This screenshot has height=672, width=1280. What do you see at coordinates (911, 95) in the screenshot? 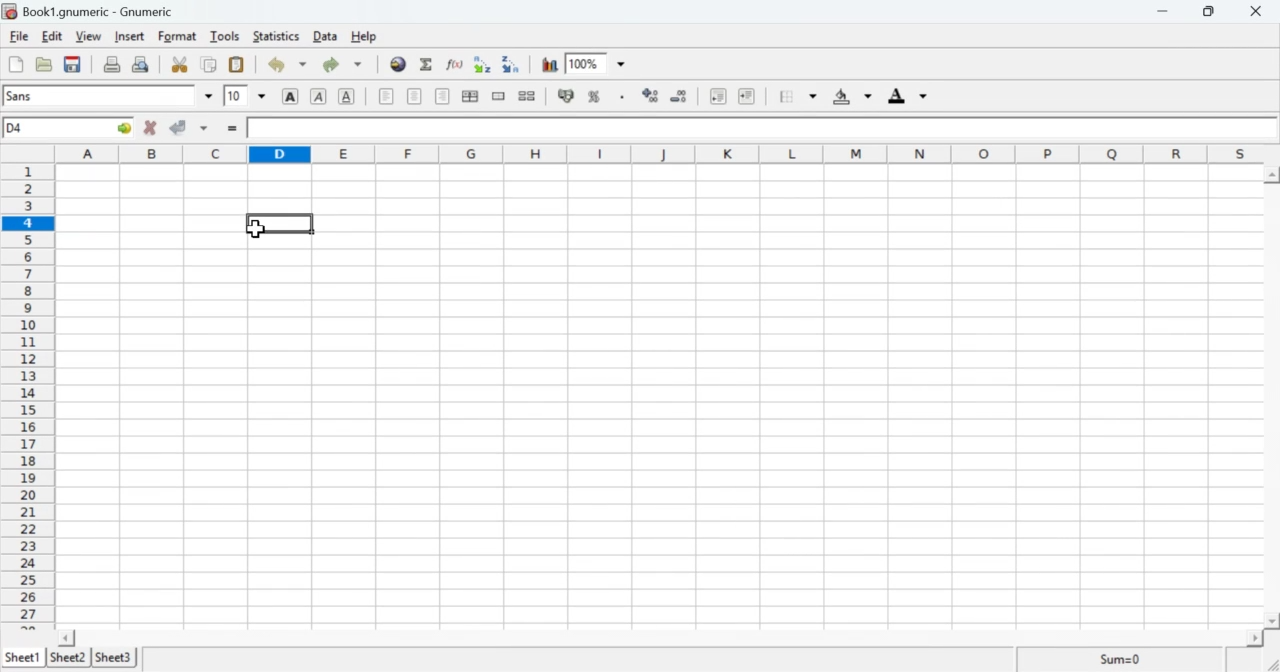
I see `Foreground` at bounding box center [911, 95].